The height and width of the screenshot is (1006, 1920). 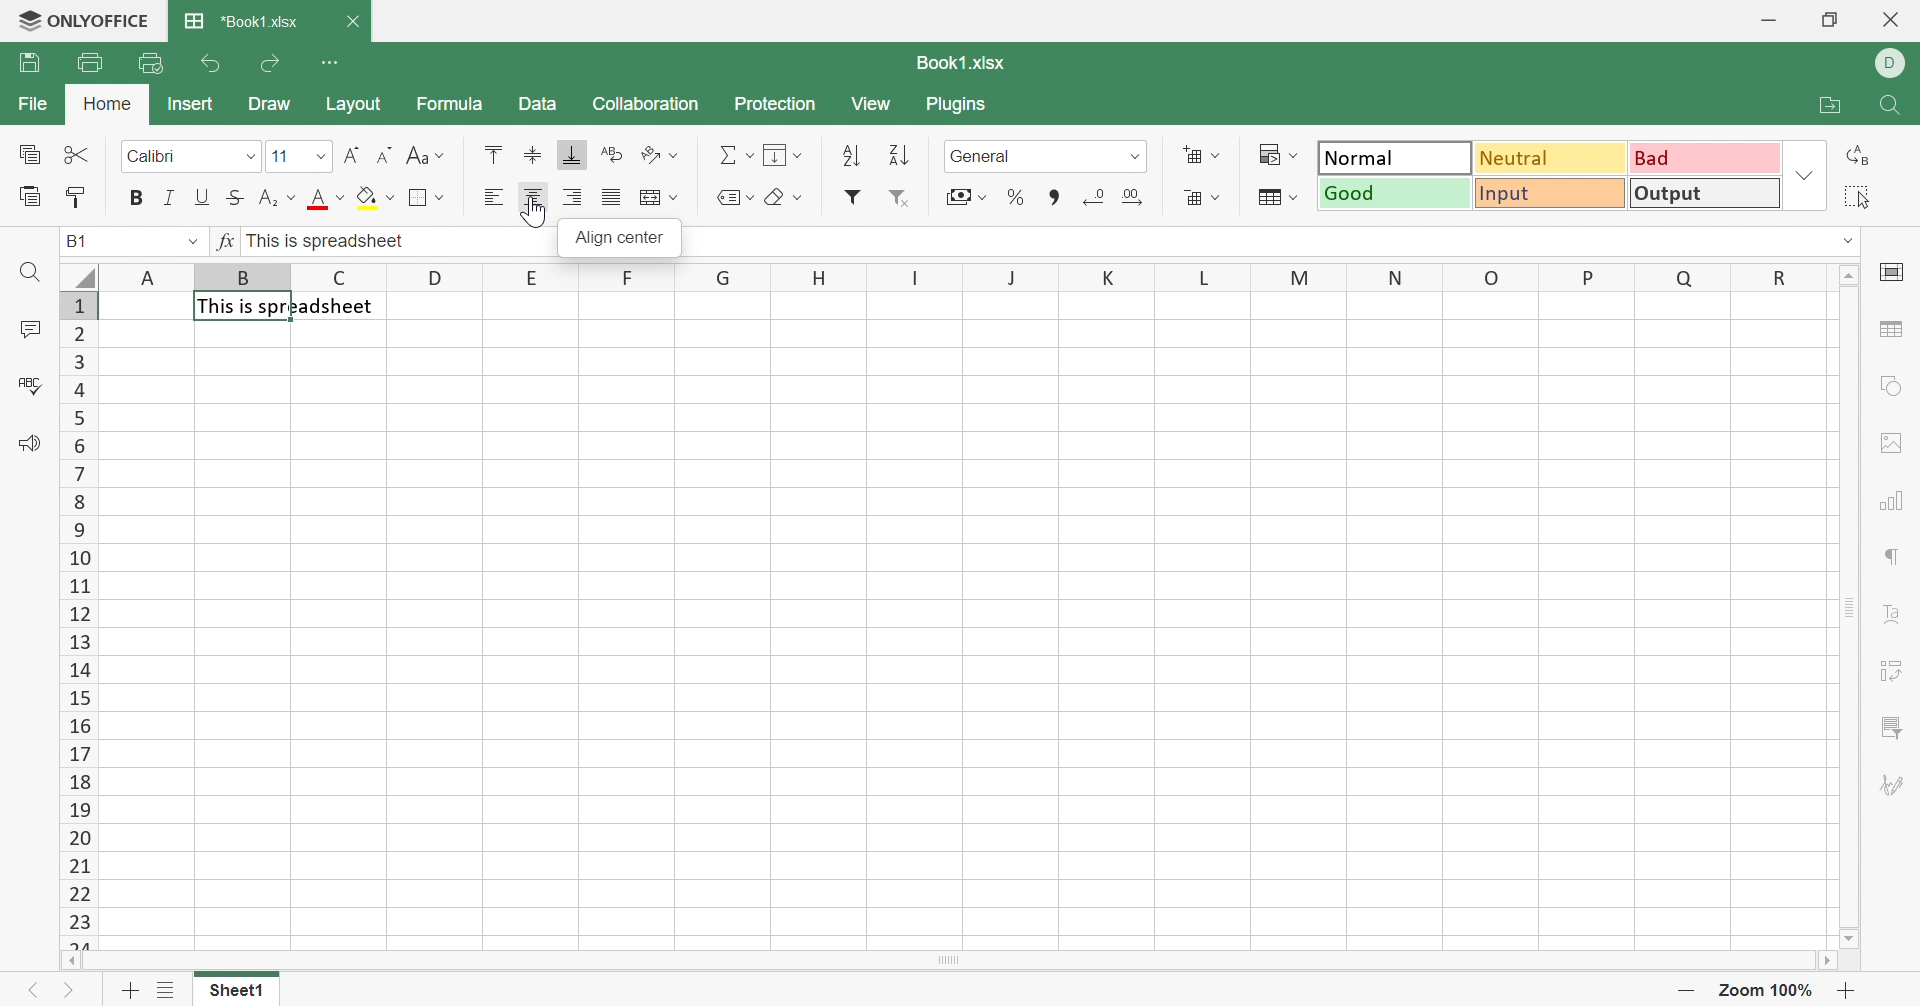 I want to click on B1, so click(x=76, y=243).